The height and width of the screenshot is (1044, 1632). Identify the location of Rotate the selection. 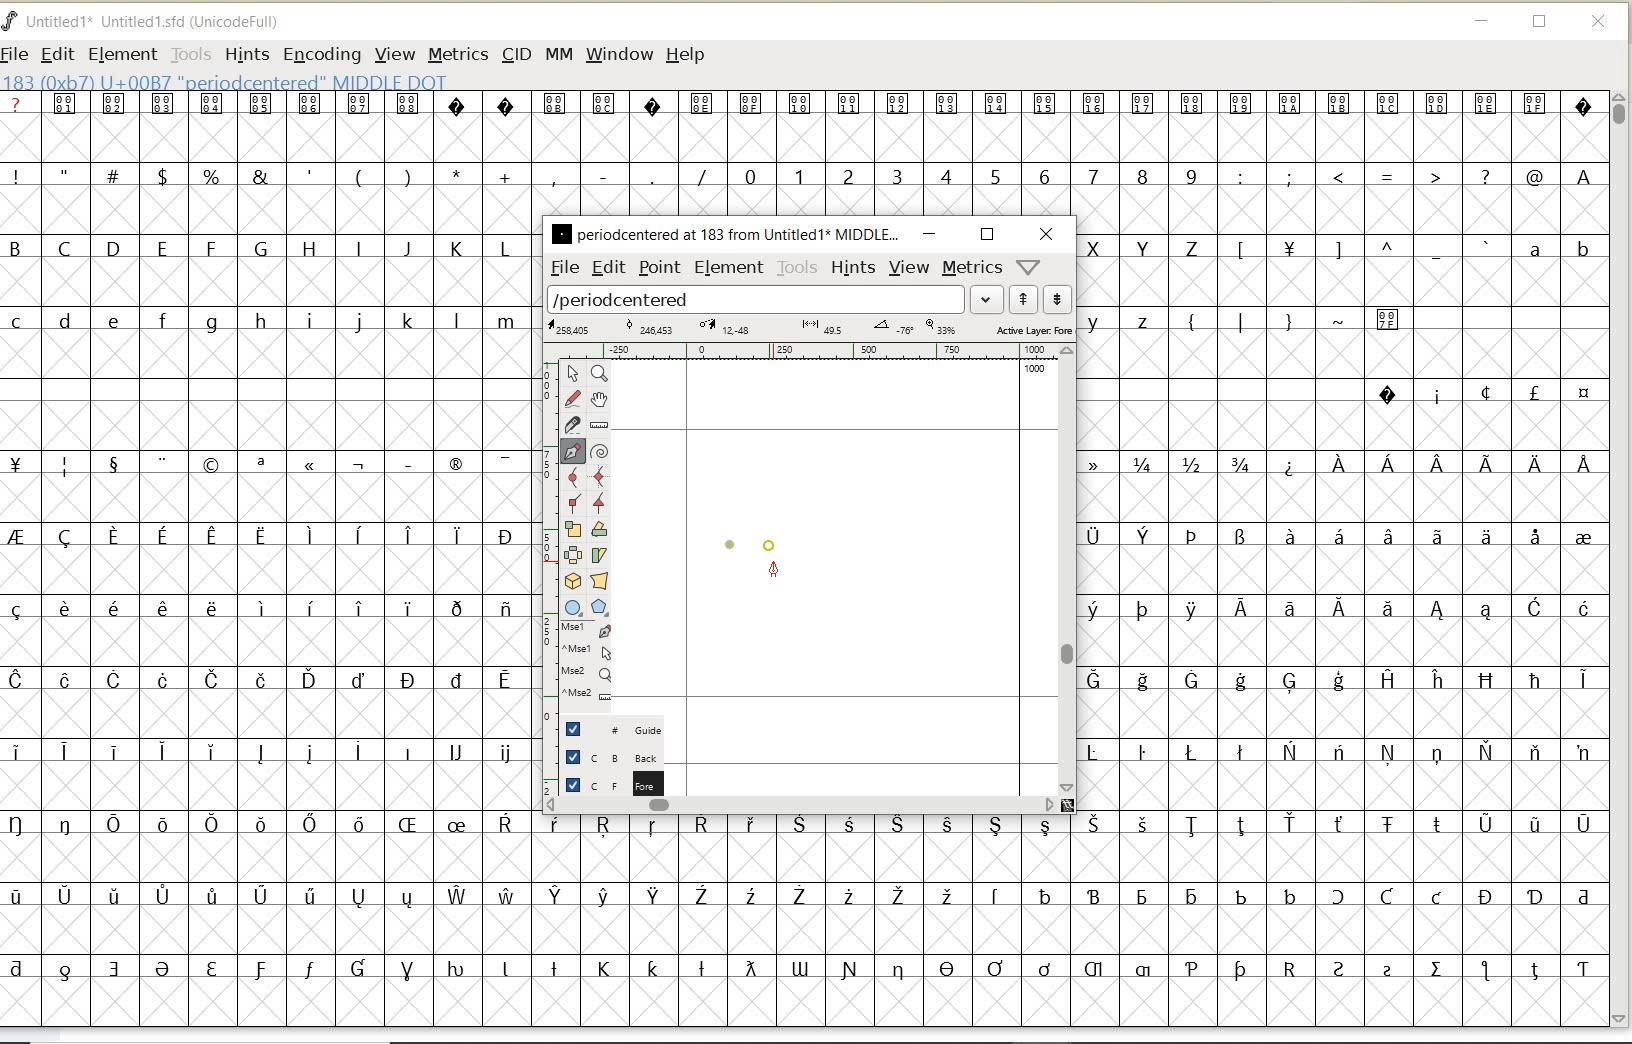
(599, 529).